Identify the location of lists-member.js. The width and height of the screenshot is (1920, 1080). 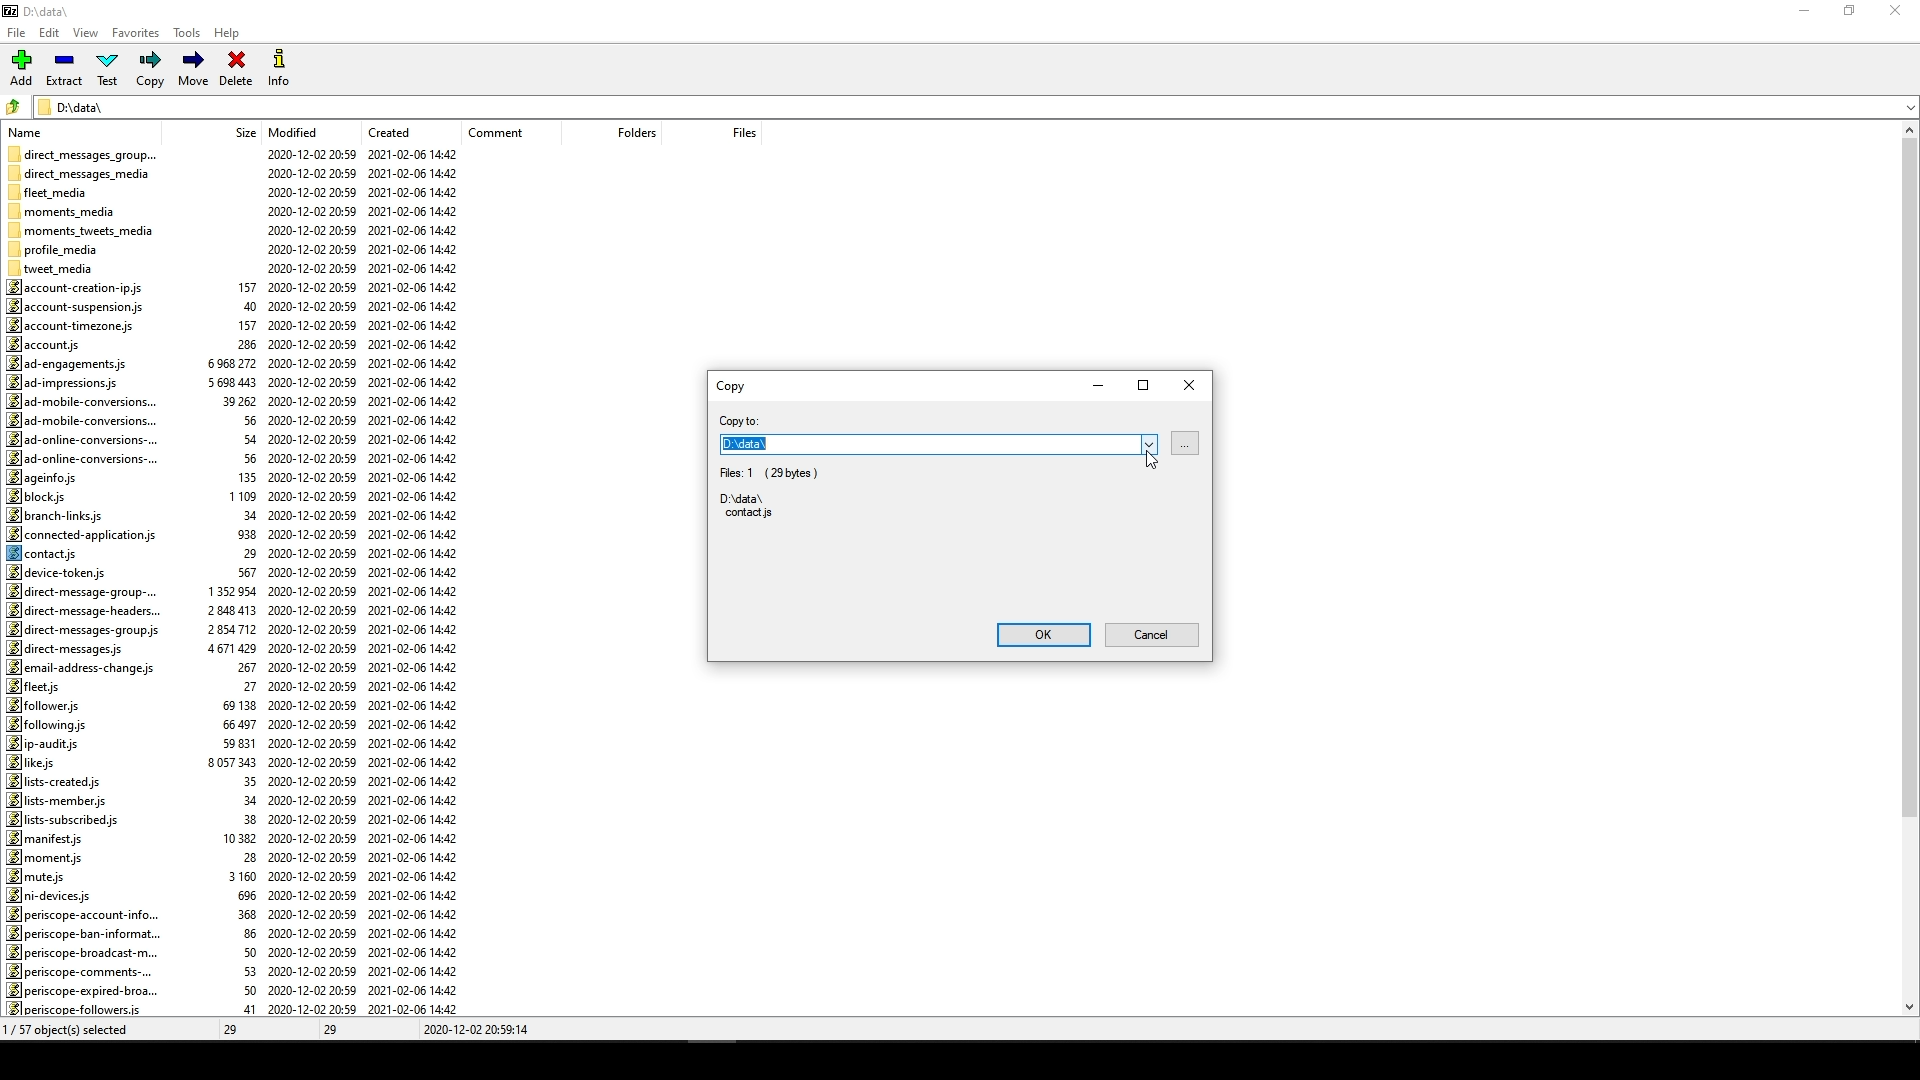
(55, 800).